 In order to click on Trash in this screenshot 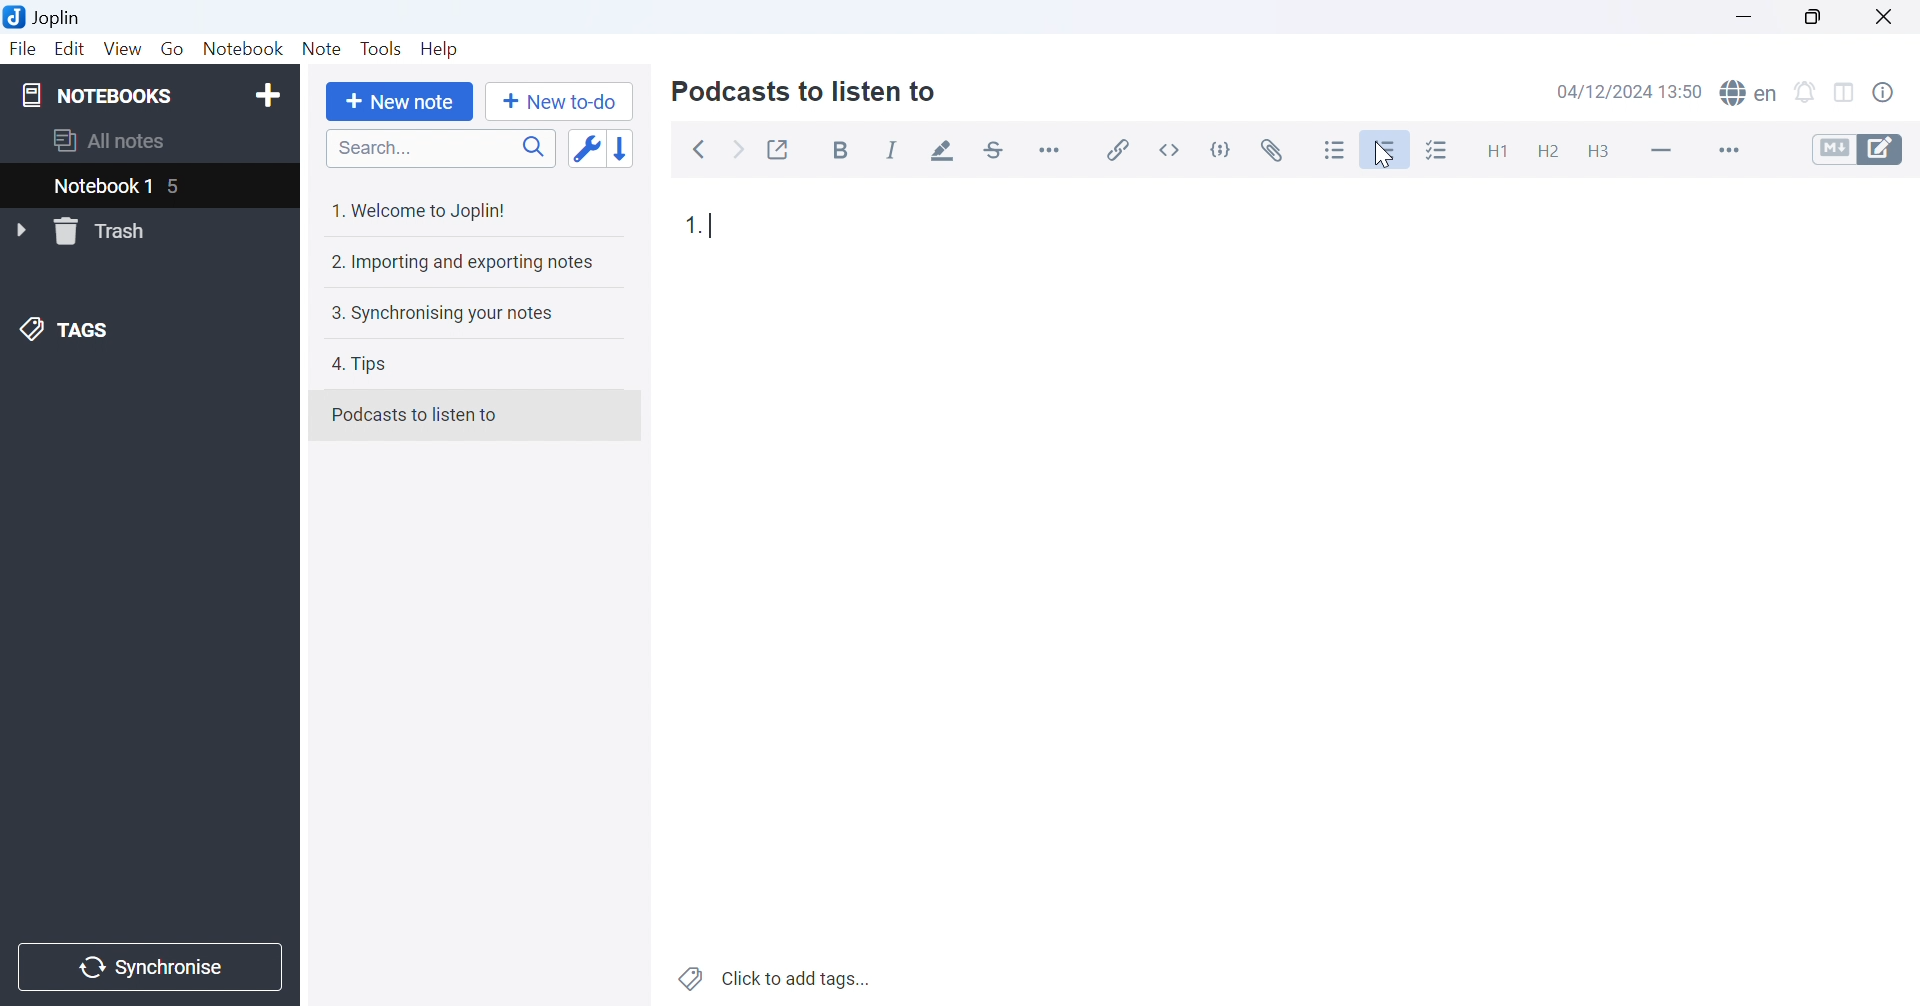, I will do `click(112, 231)`.